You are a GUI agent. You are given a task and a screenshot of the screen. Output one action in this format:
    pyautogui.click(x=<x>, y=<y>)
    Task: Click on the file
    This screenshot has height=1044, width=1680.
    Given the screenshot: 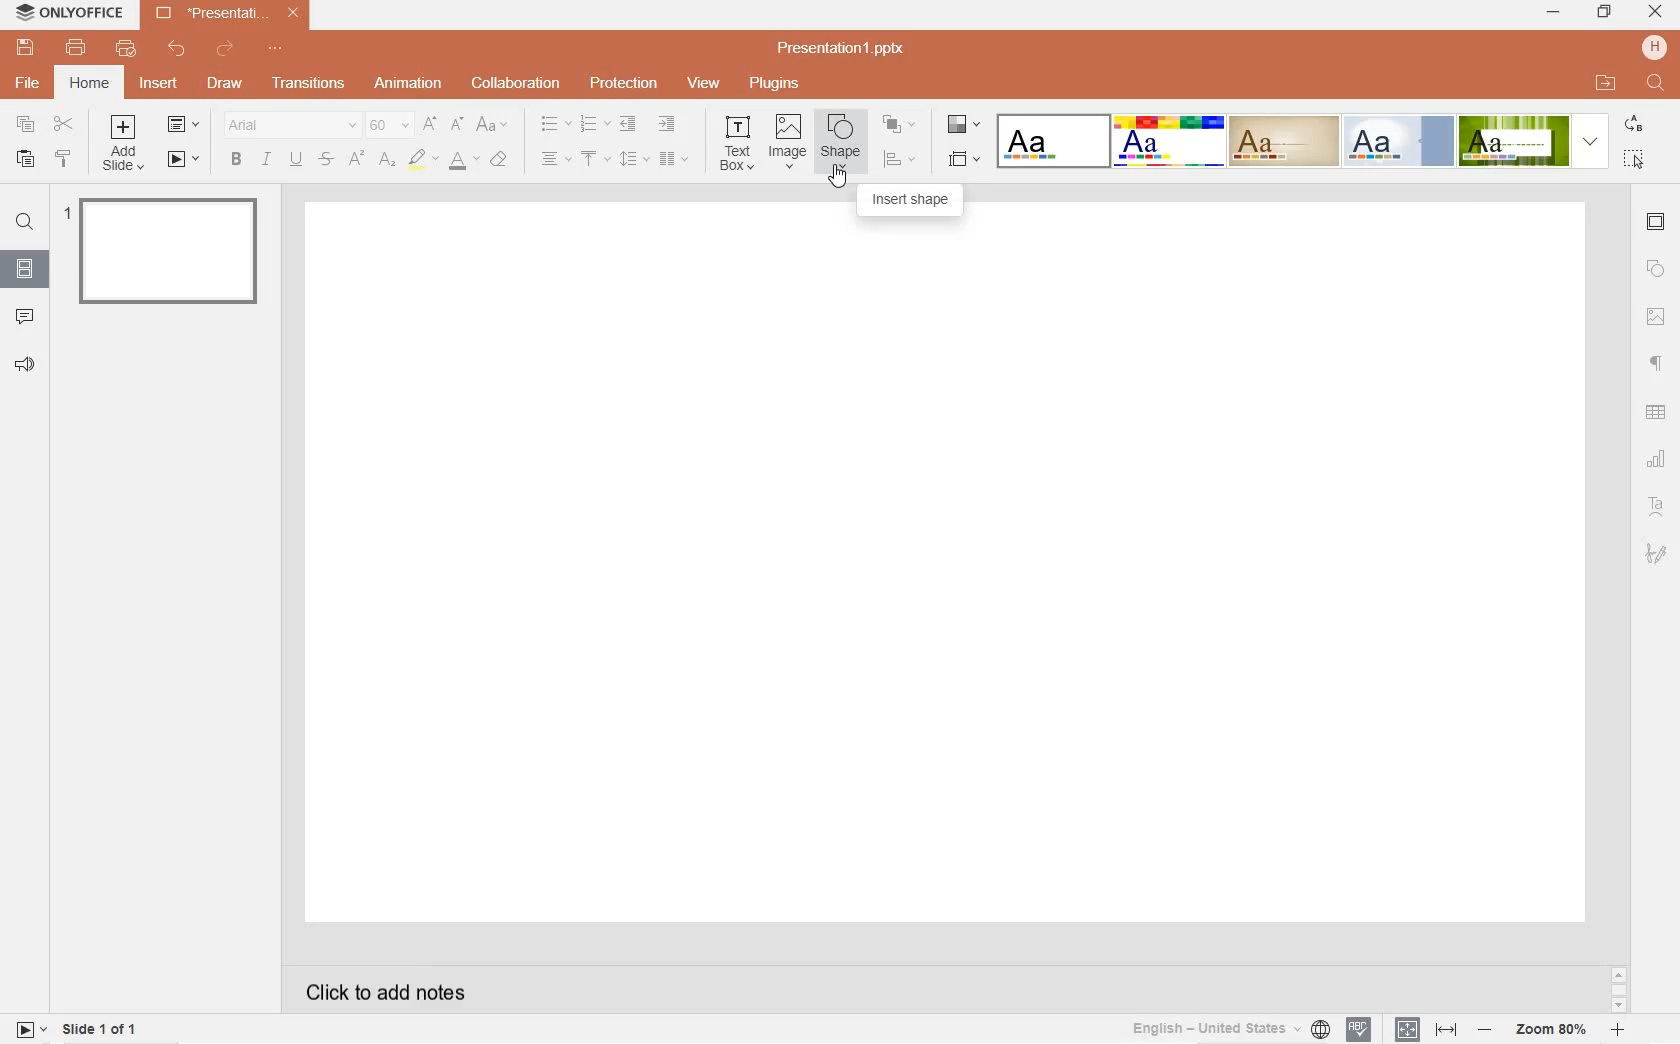 What is the action you would take?
    pyautogui.click(x=29, y=83)
    